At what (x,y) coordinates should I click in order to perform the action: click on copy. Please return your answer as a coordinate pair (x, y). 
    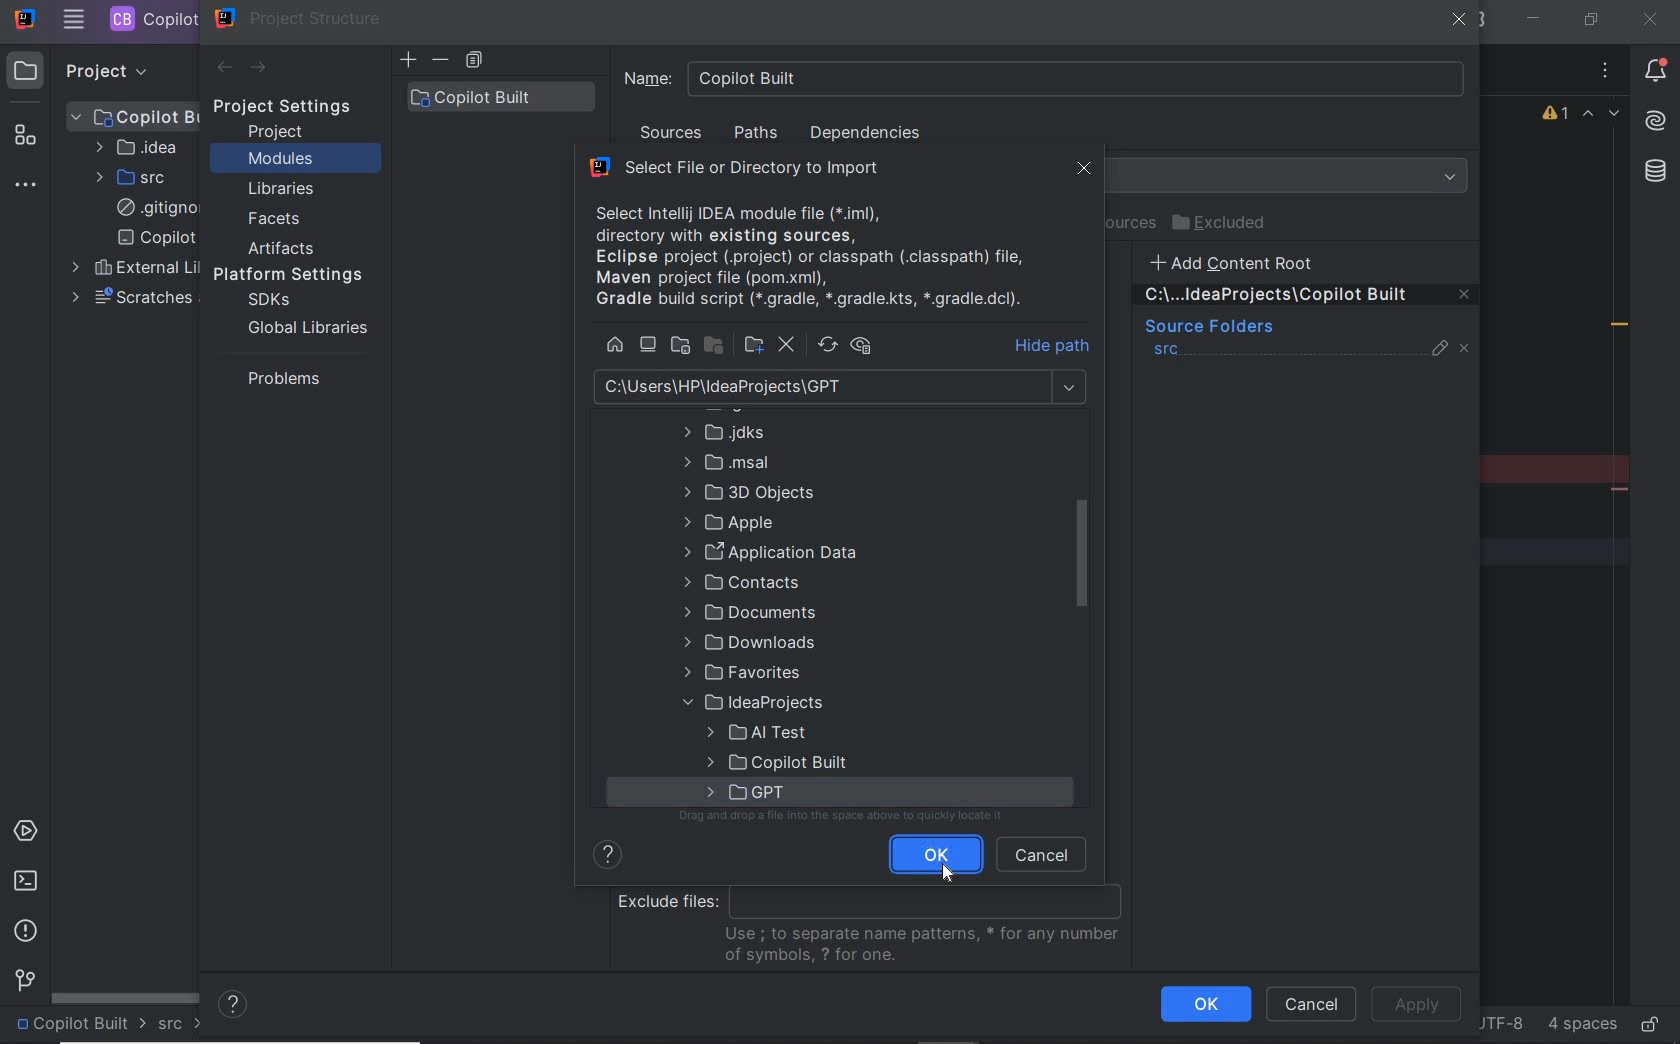
    Looking at the image, I should click on (474, 61).